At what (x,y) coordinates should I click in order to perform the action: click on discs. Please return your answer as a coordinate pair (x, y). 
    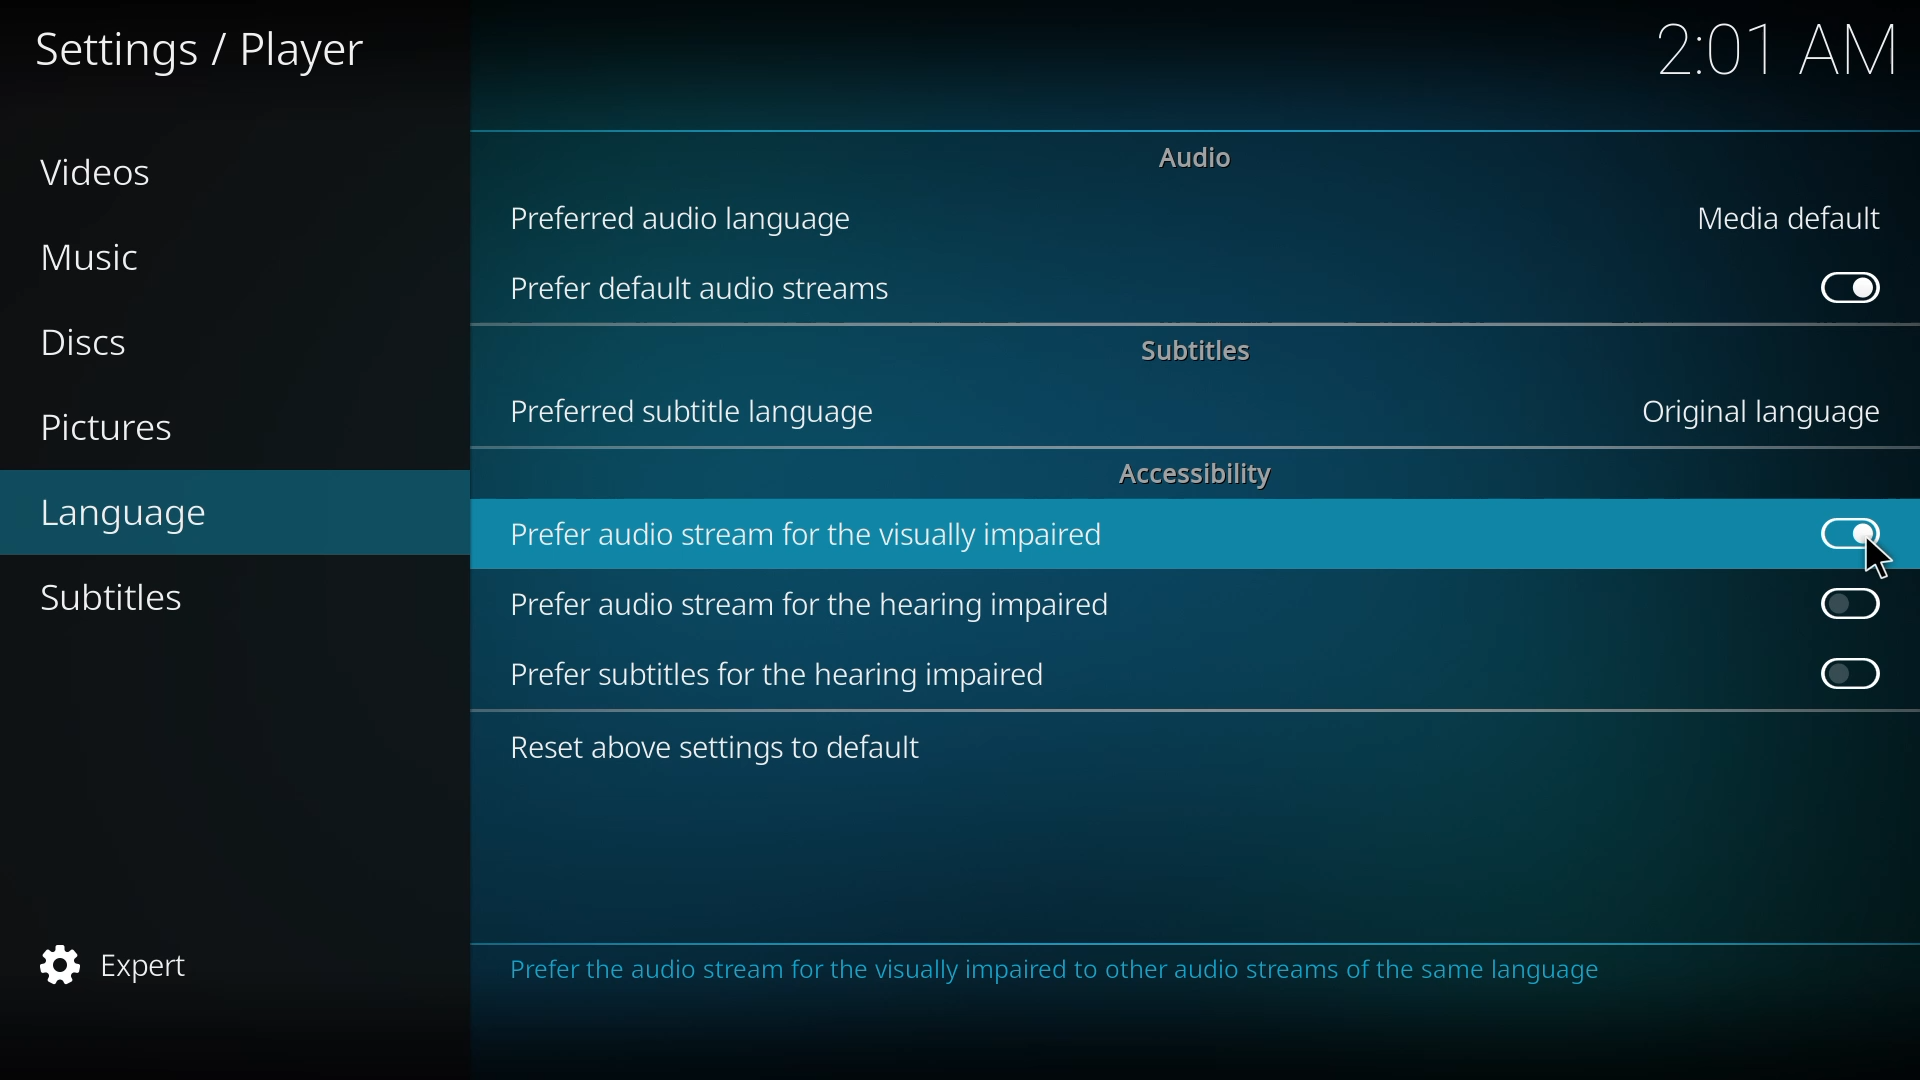
    Looking at the image, I should click on (94, 346).